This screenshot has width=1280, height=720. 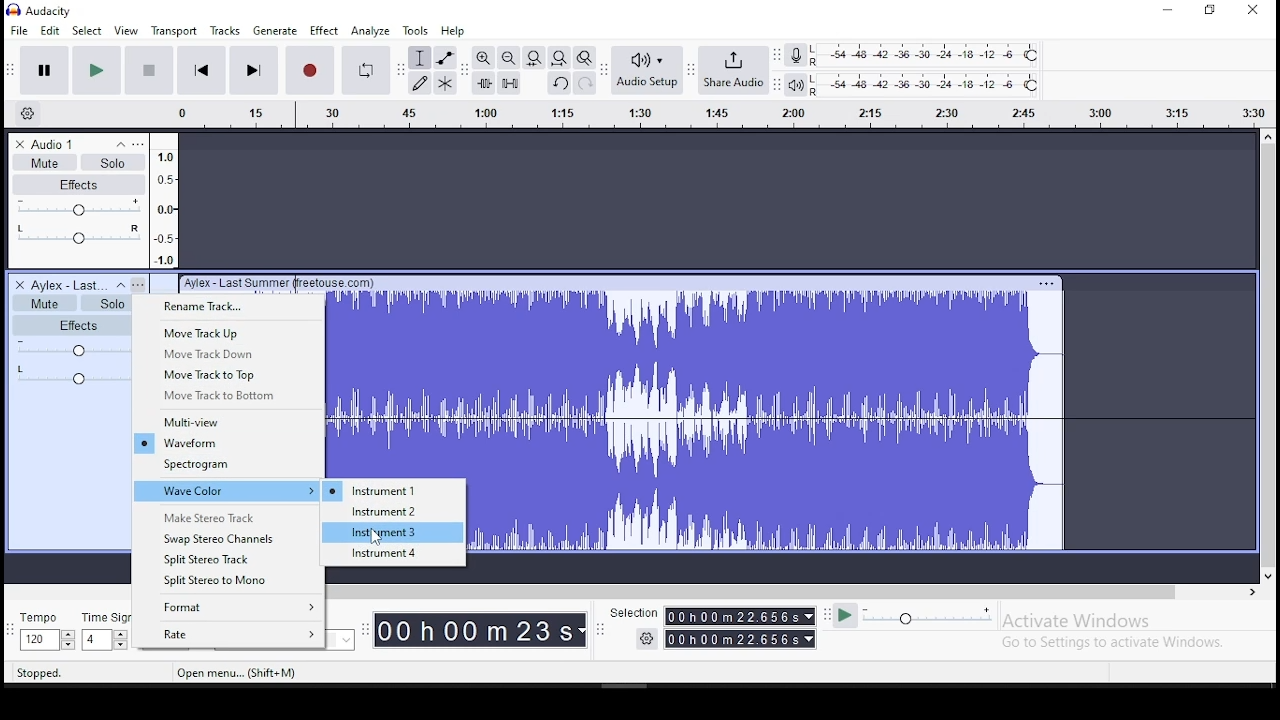 What do you see at coordinates (18, 284) in the screenshot?
I see `delete track` at bounding box center [18, 284].